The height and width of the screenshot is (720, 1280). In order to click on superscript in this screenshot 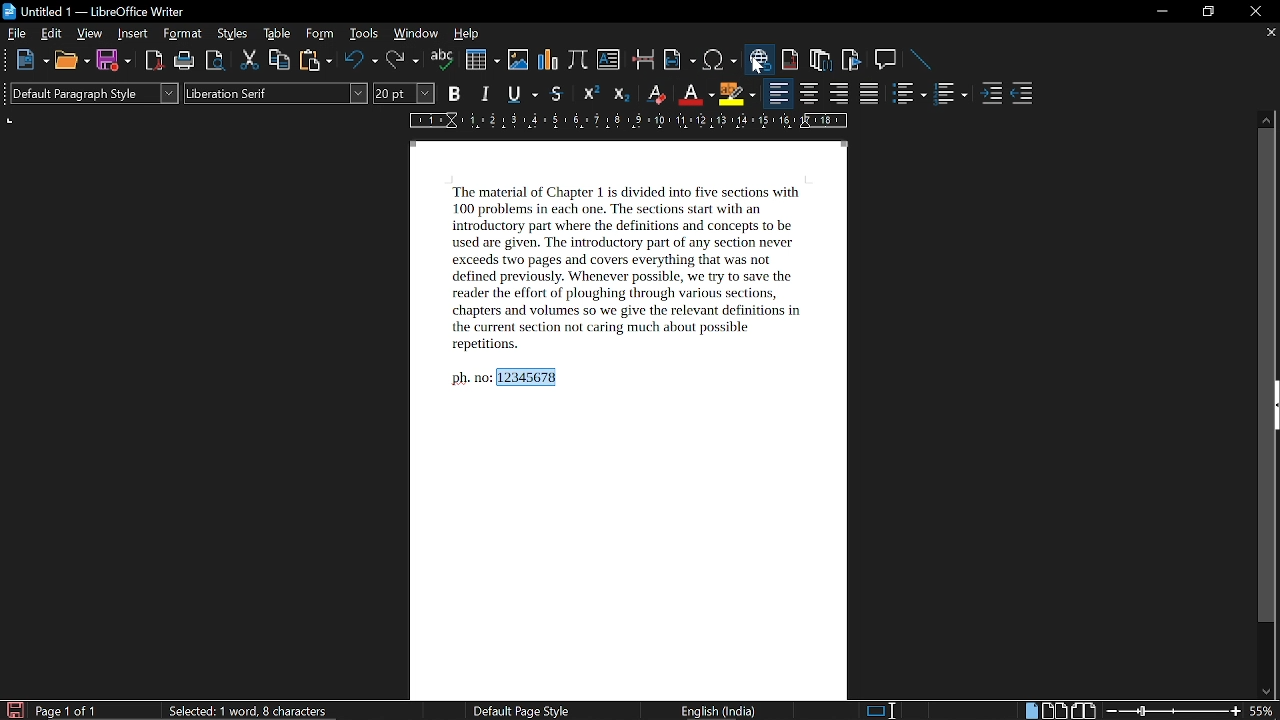, I will do `click(588, 95)`.